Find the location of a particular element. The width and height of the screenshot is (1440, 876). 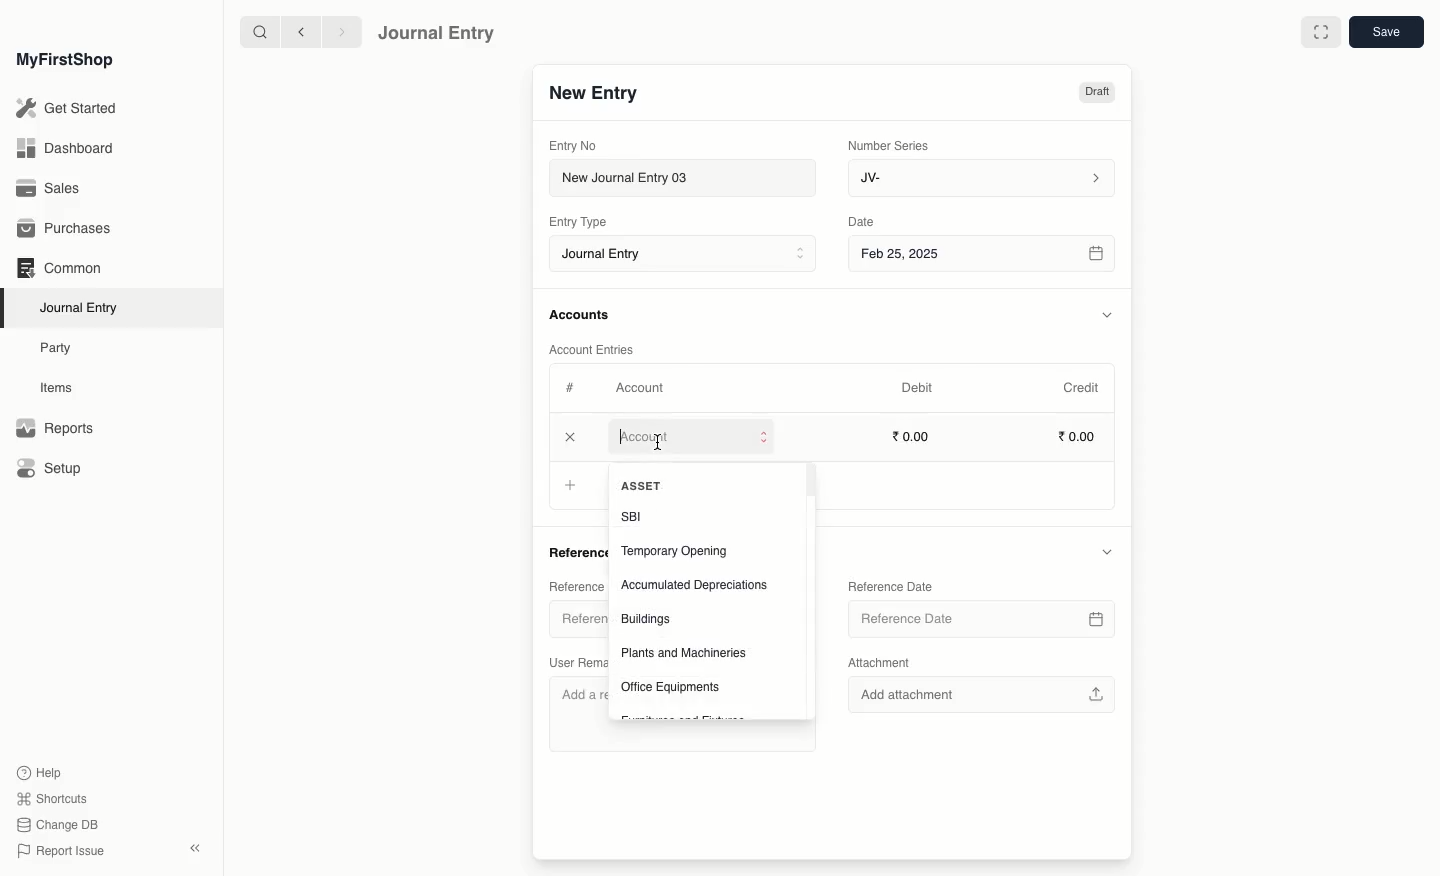

Buildings is located at coordinates (647, 620).